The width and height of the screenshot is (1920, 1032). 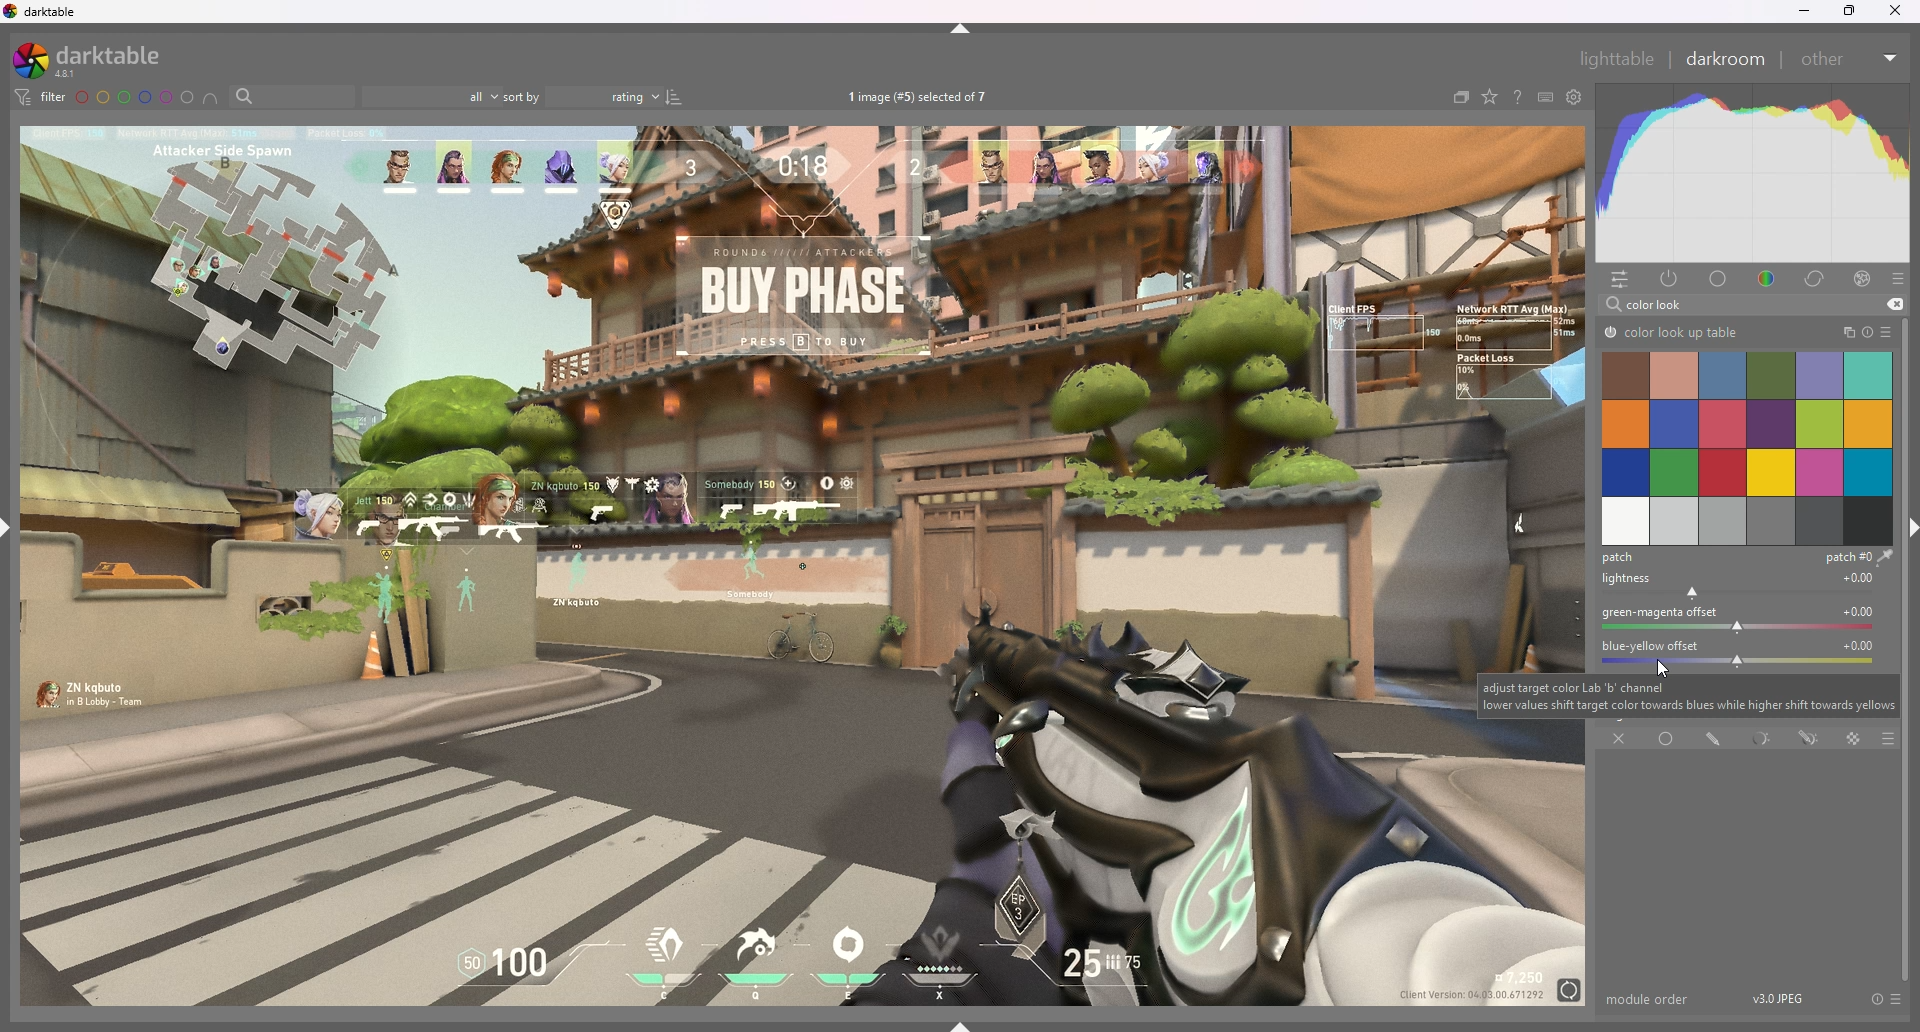 I want to click on uniformly, so click(x=1666, y=739).